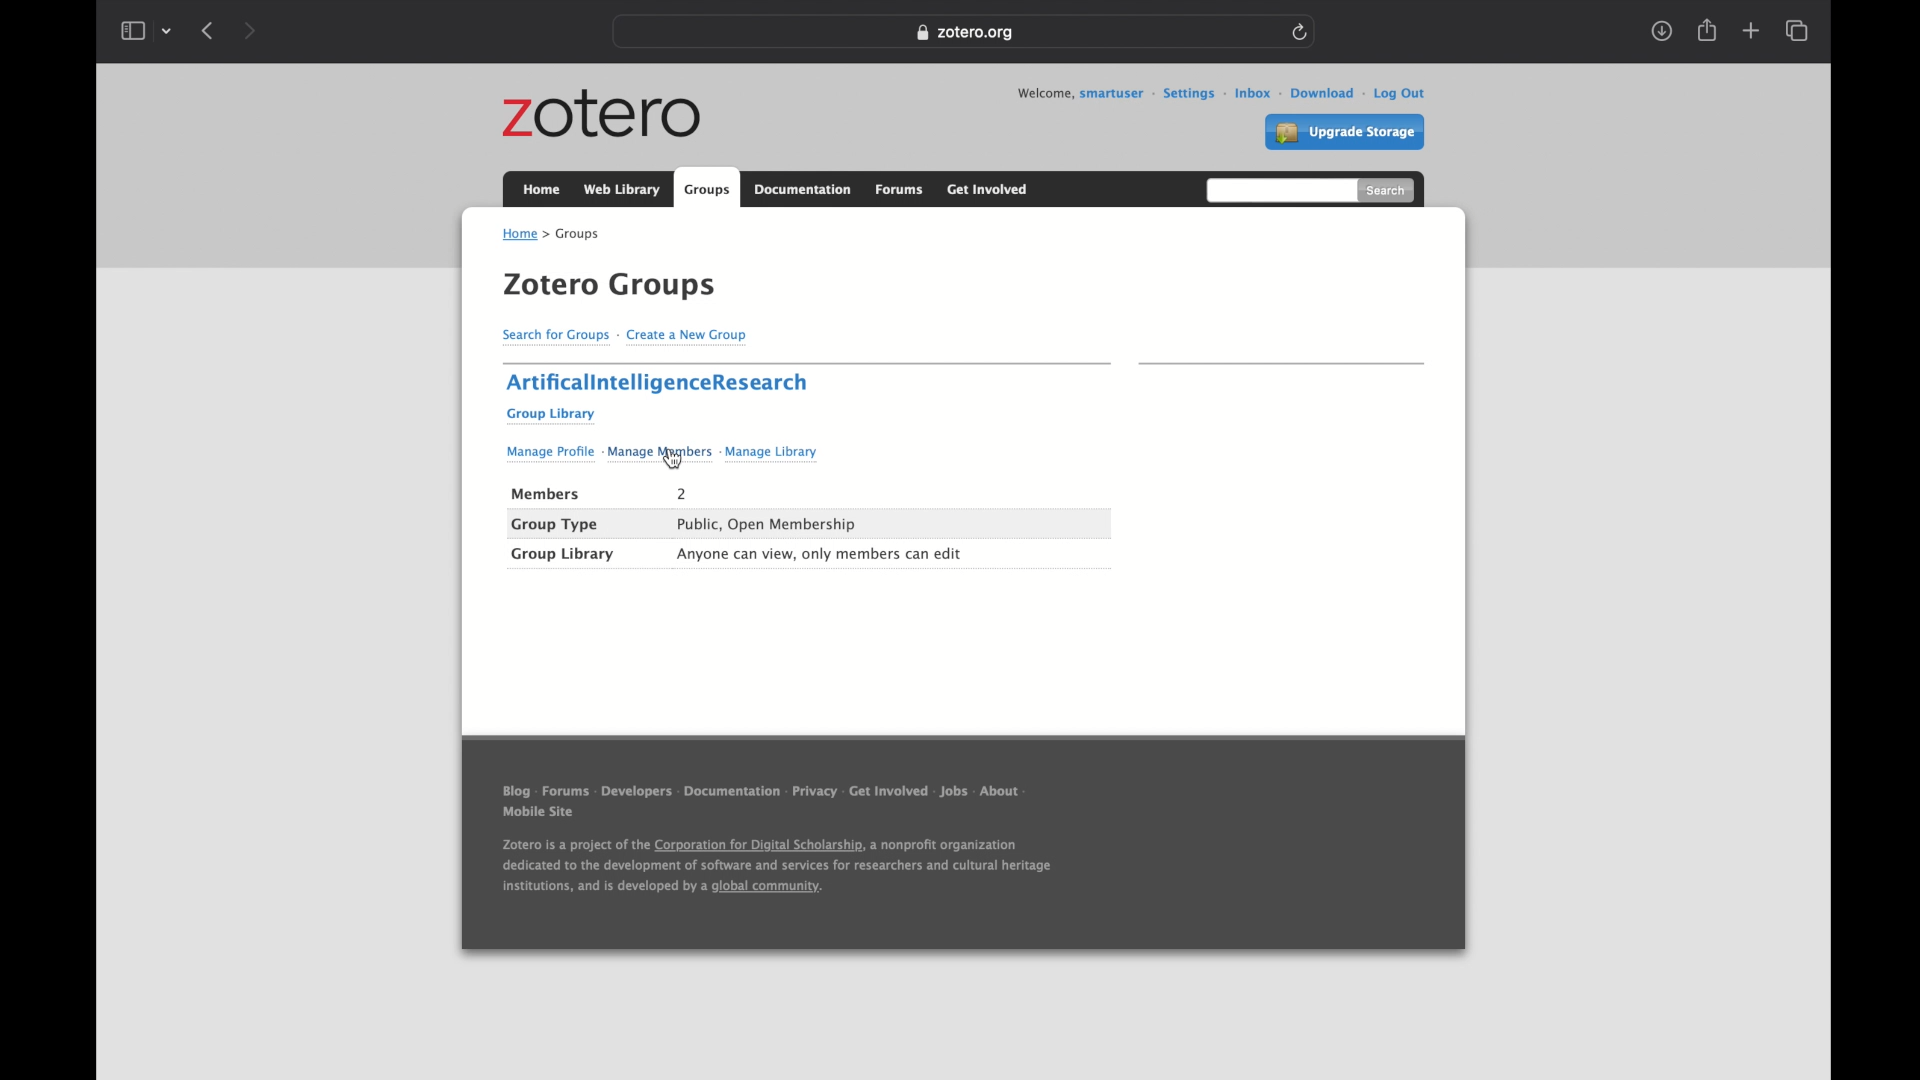 The width and height of the screenshot is (1920, 1080). Describe the element at coordinates (1005, 792) in the screenshot. I see `about` at that location.